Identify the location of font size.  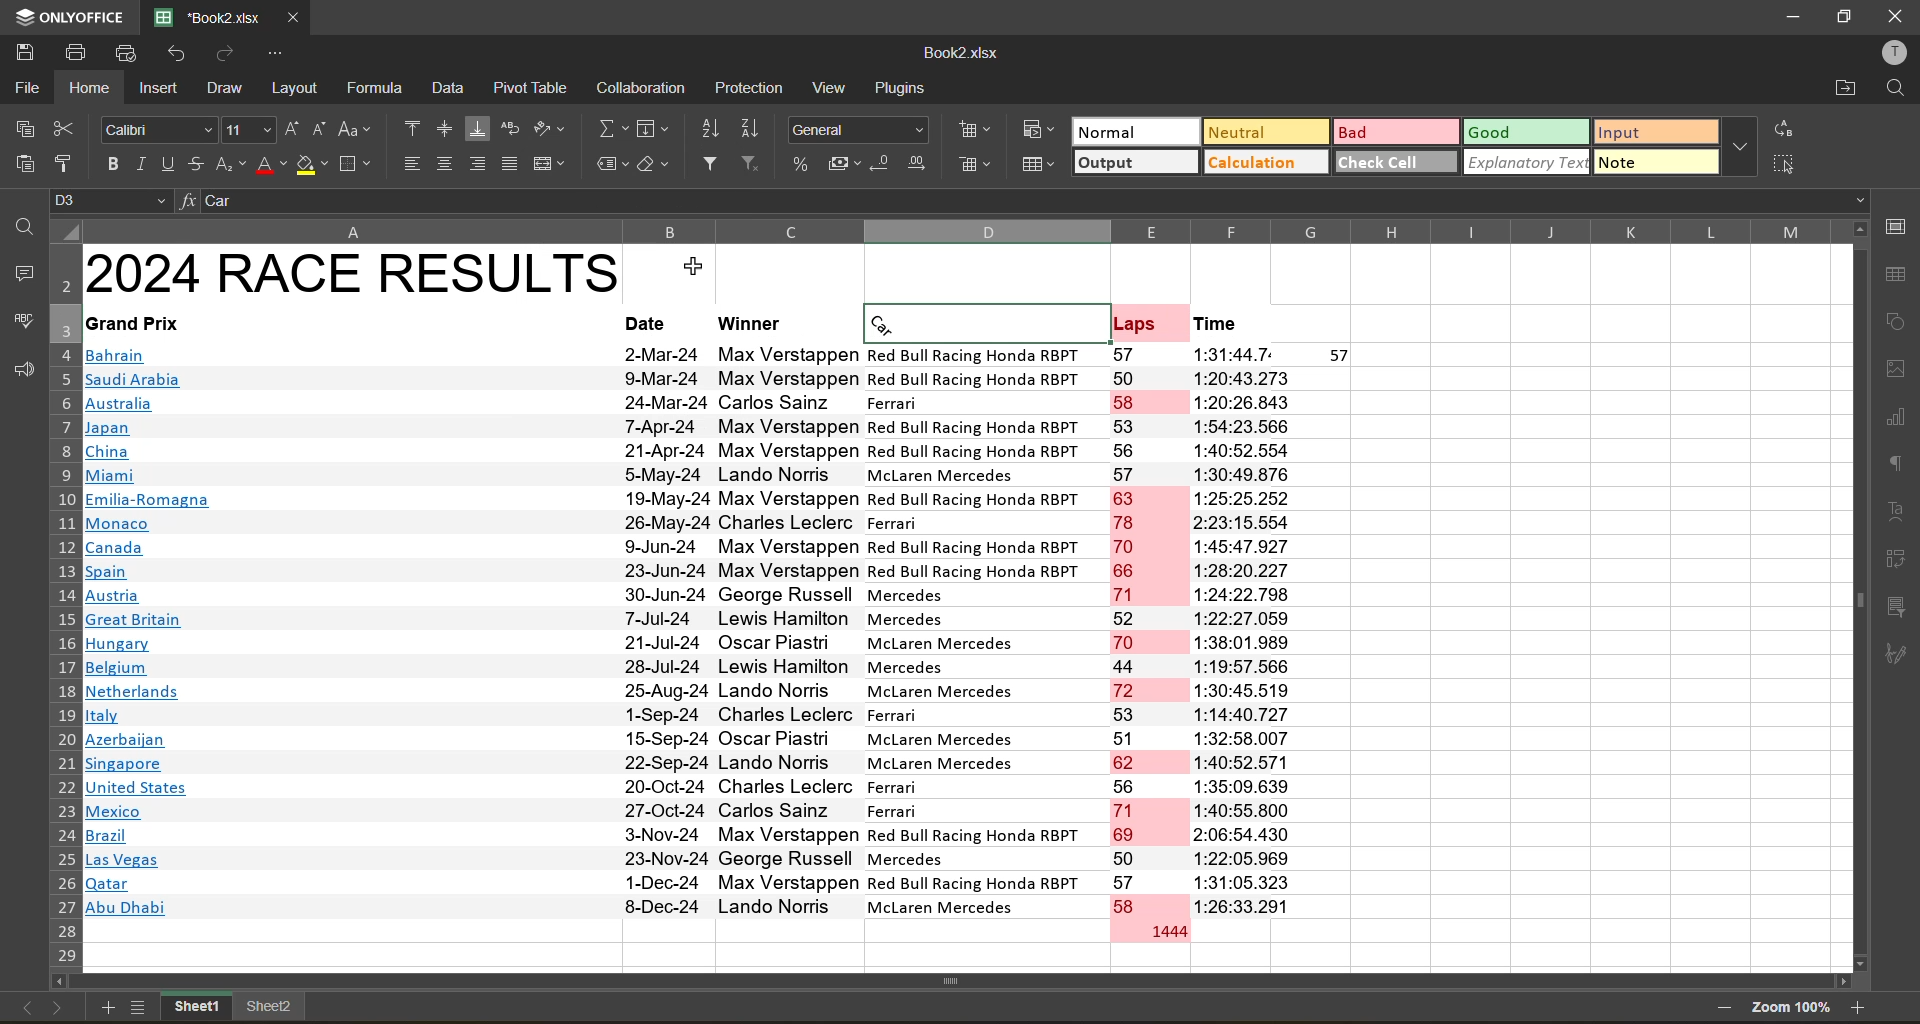
(248, 130).